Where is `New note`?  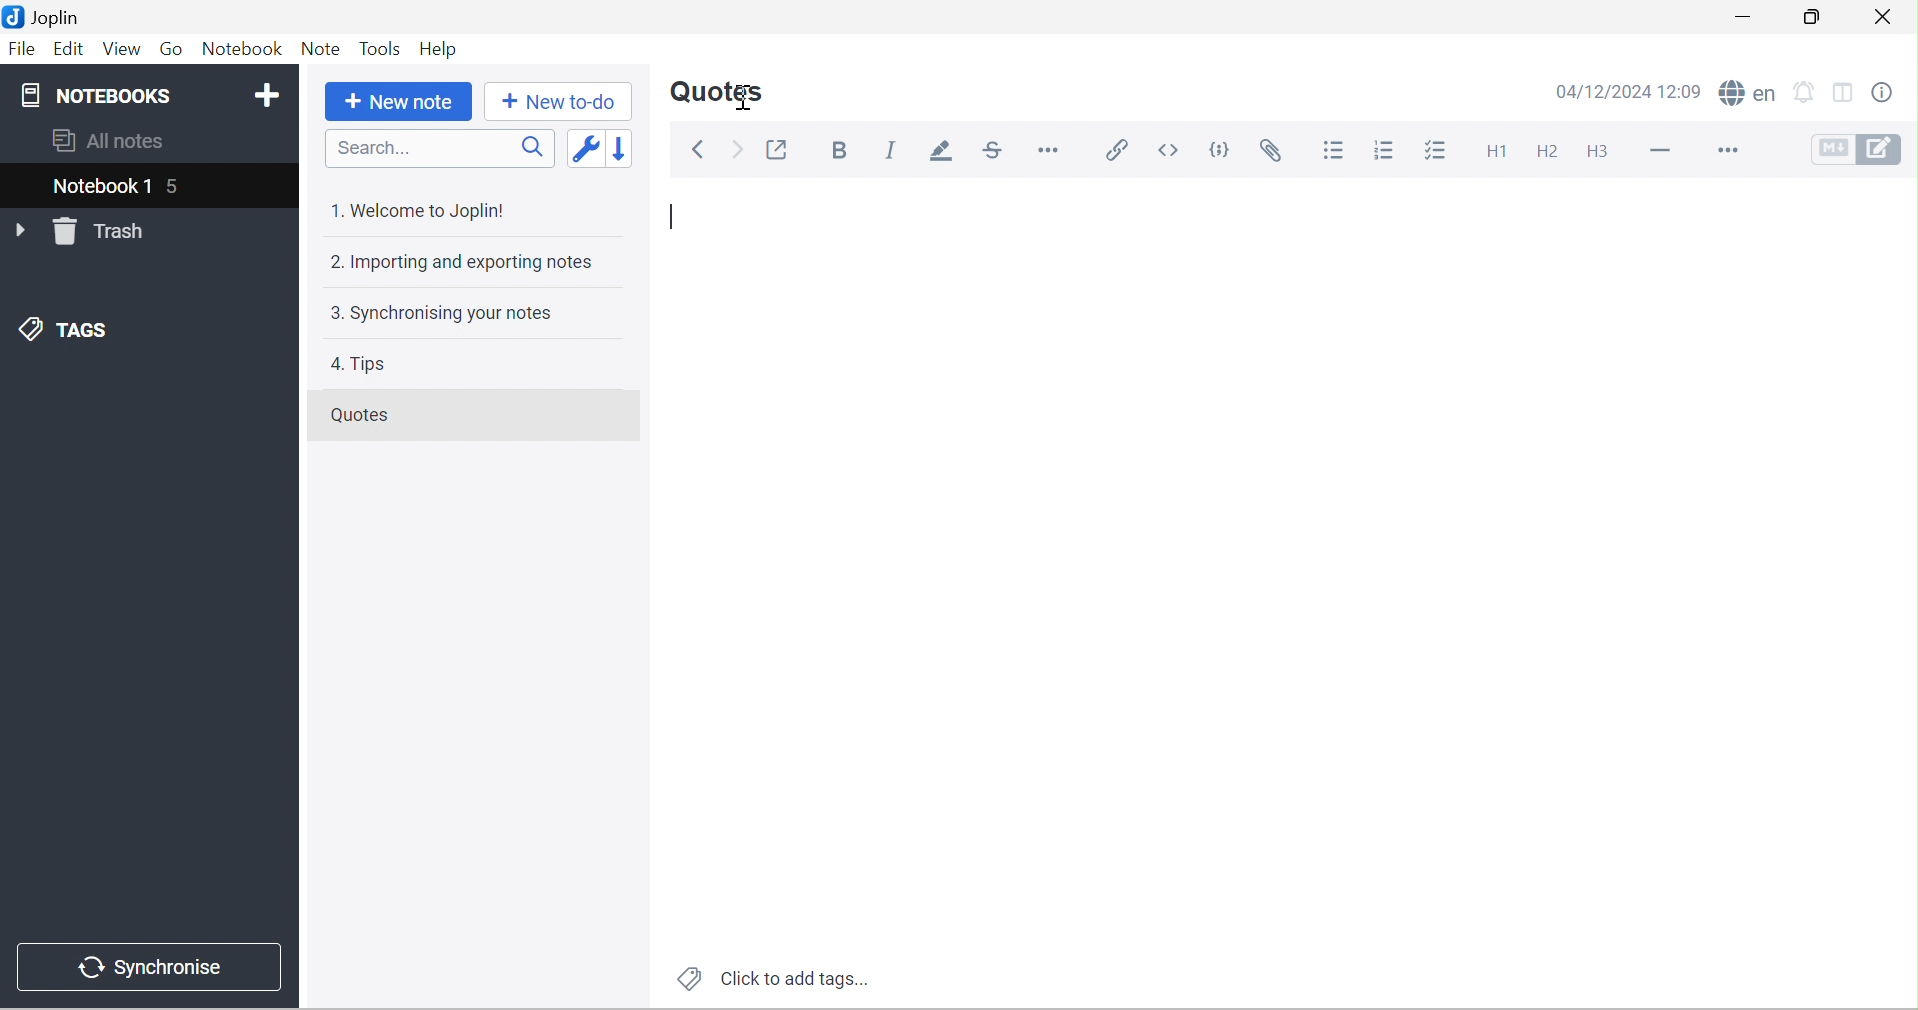 New note is located at coordinates (401, 103).